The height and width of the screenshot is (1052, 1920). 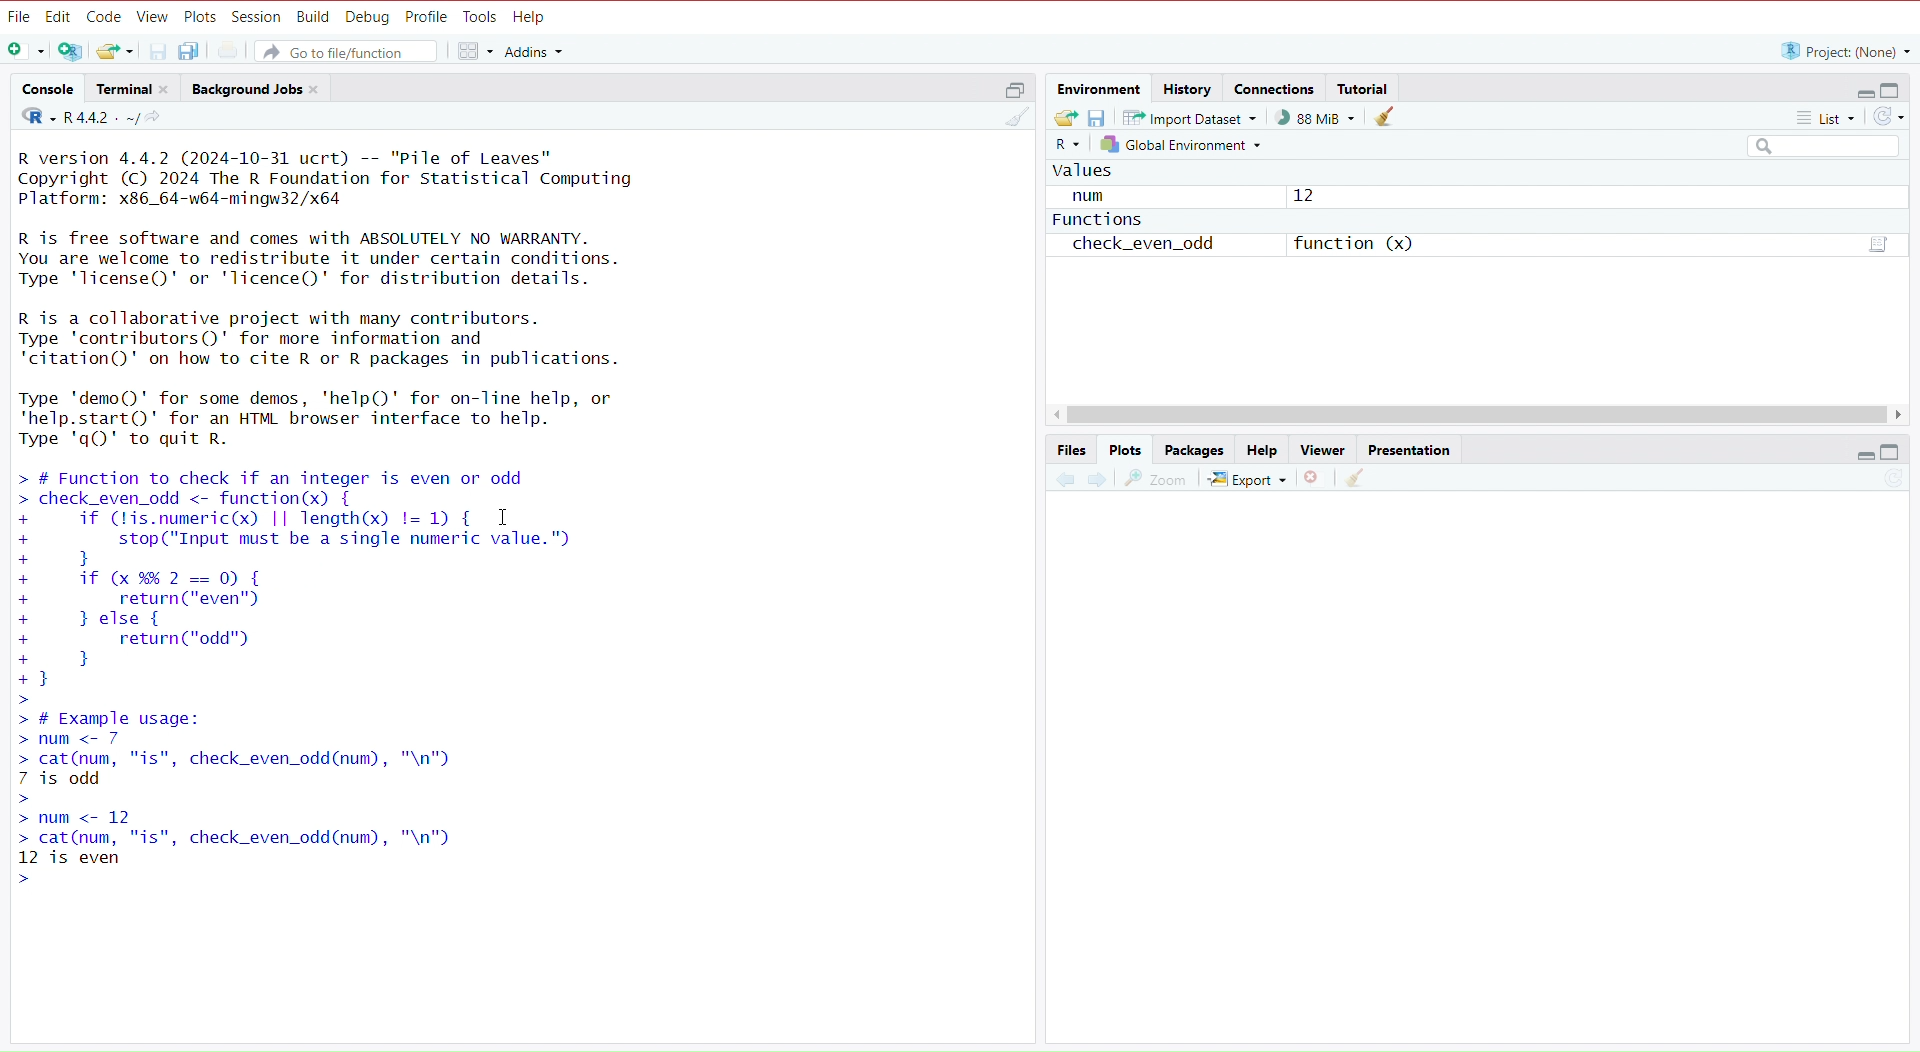 What do you see at coordinates (1100, 89) in the screenshot?
I see `environment` at bounding box center [1100, 89].